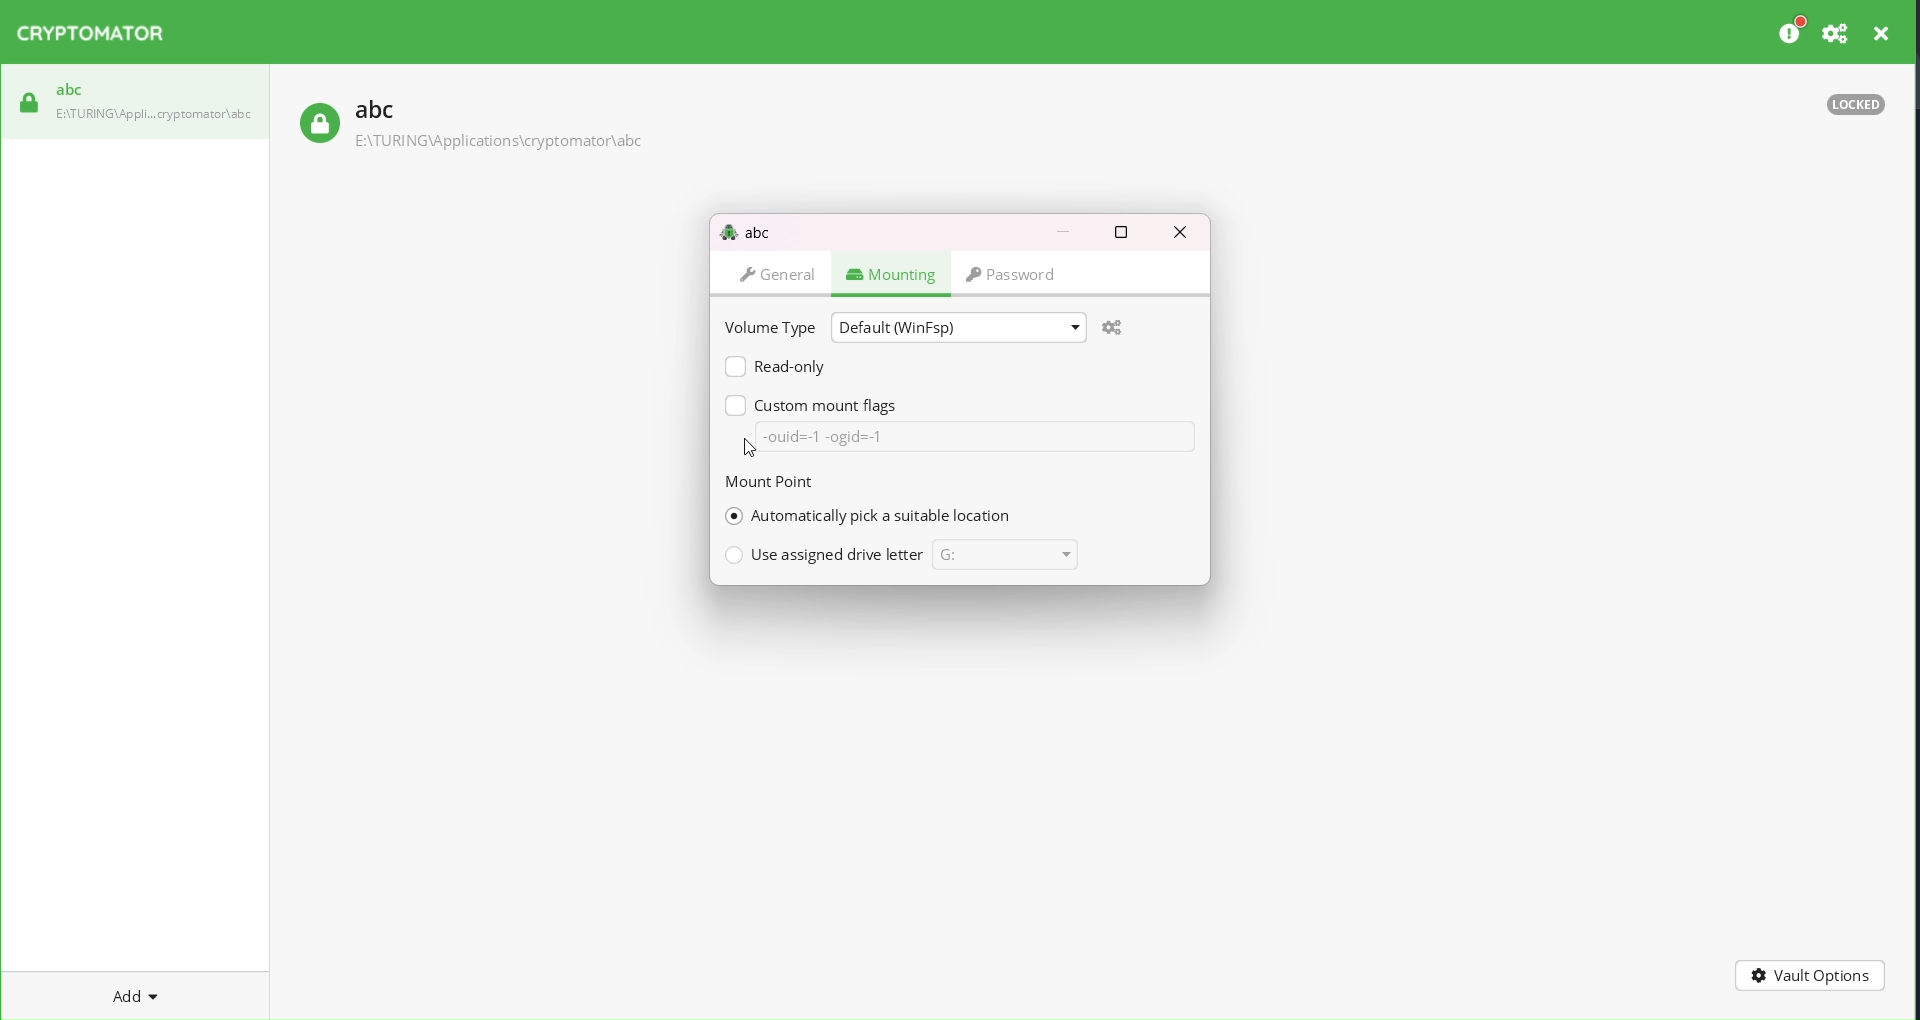 The width and height of the screenshot is (1920, 1020). I want to click on maximize, so click(1120, 231).